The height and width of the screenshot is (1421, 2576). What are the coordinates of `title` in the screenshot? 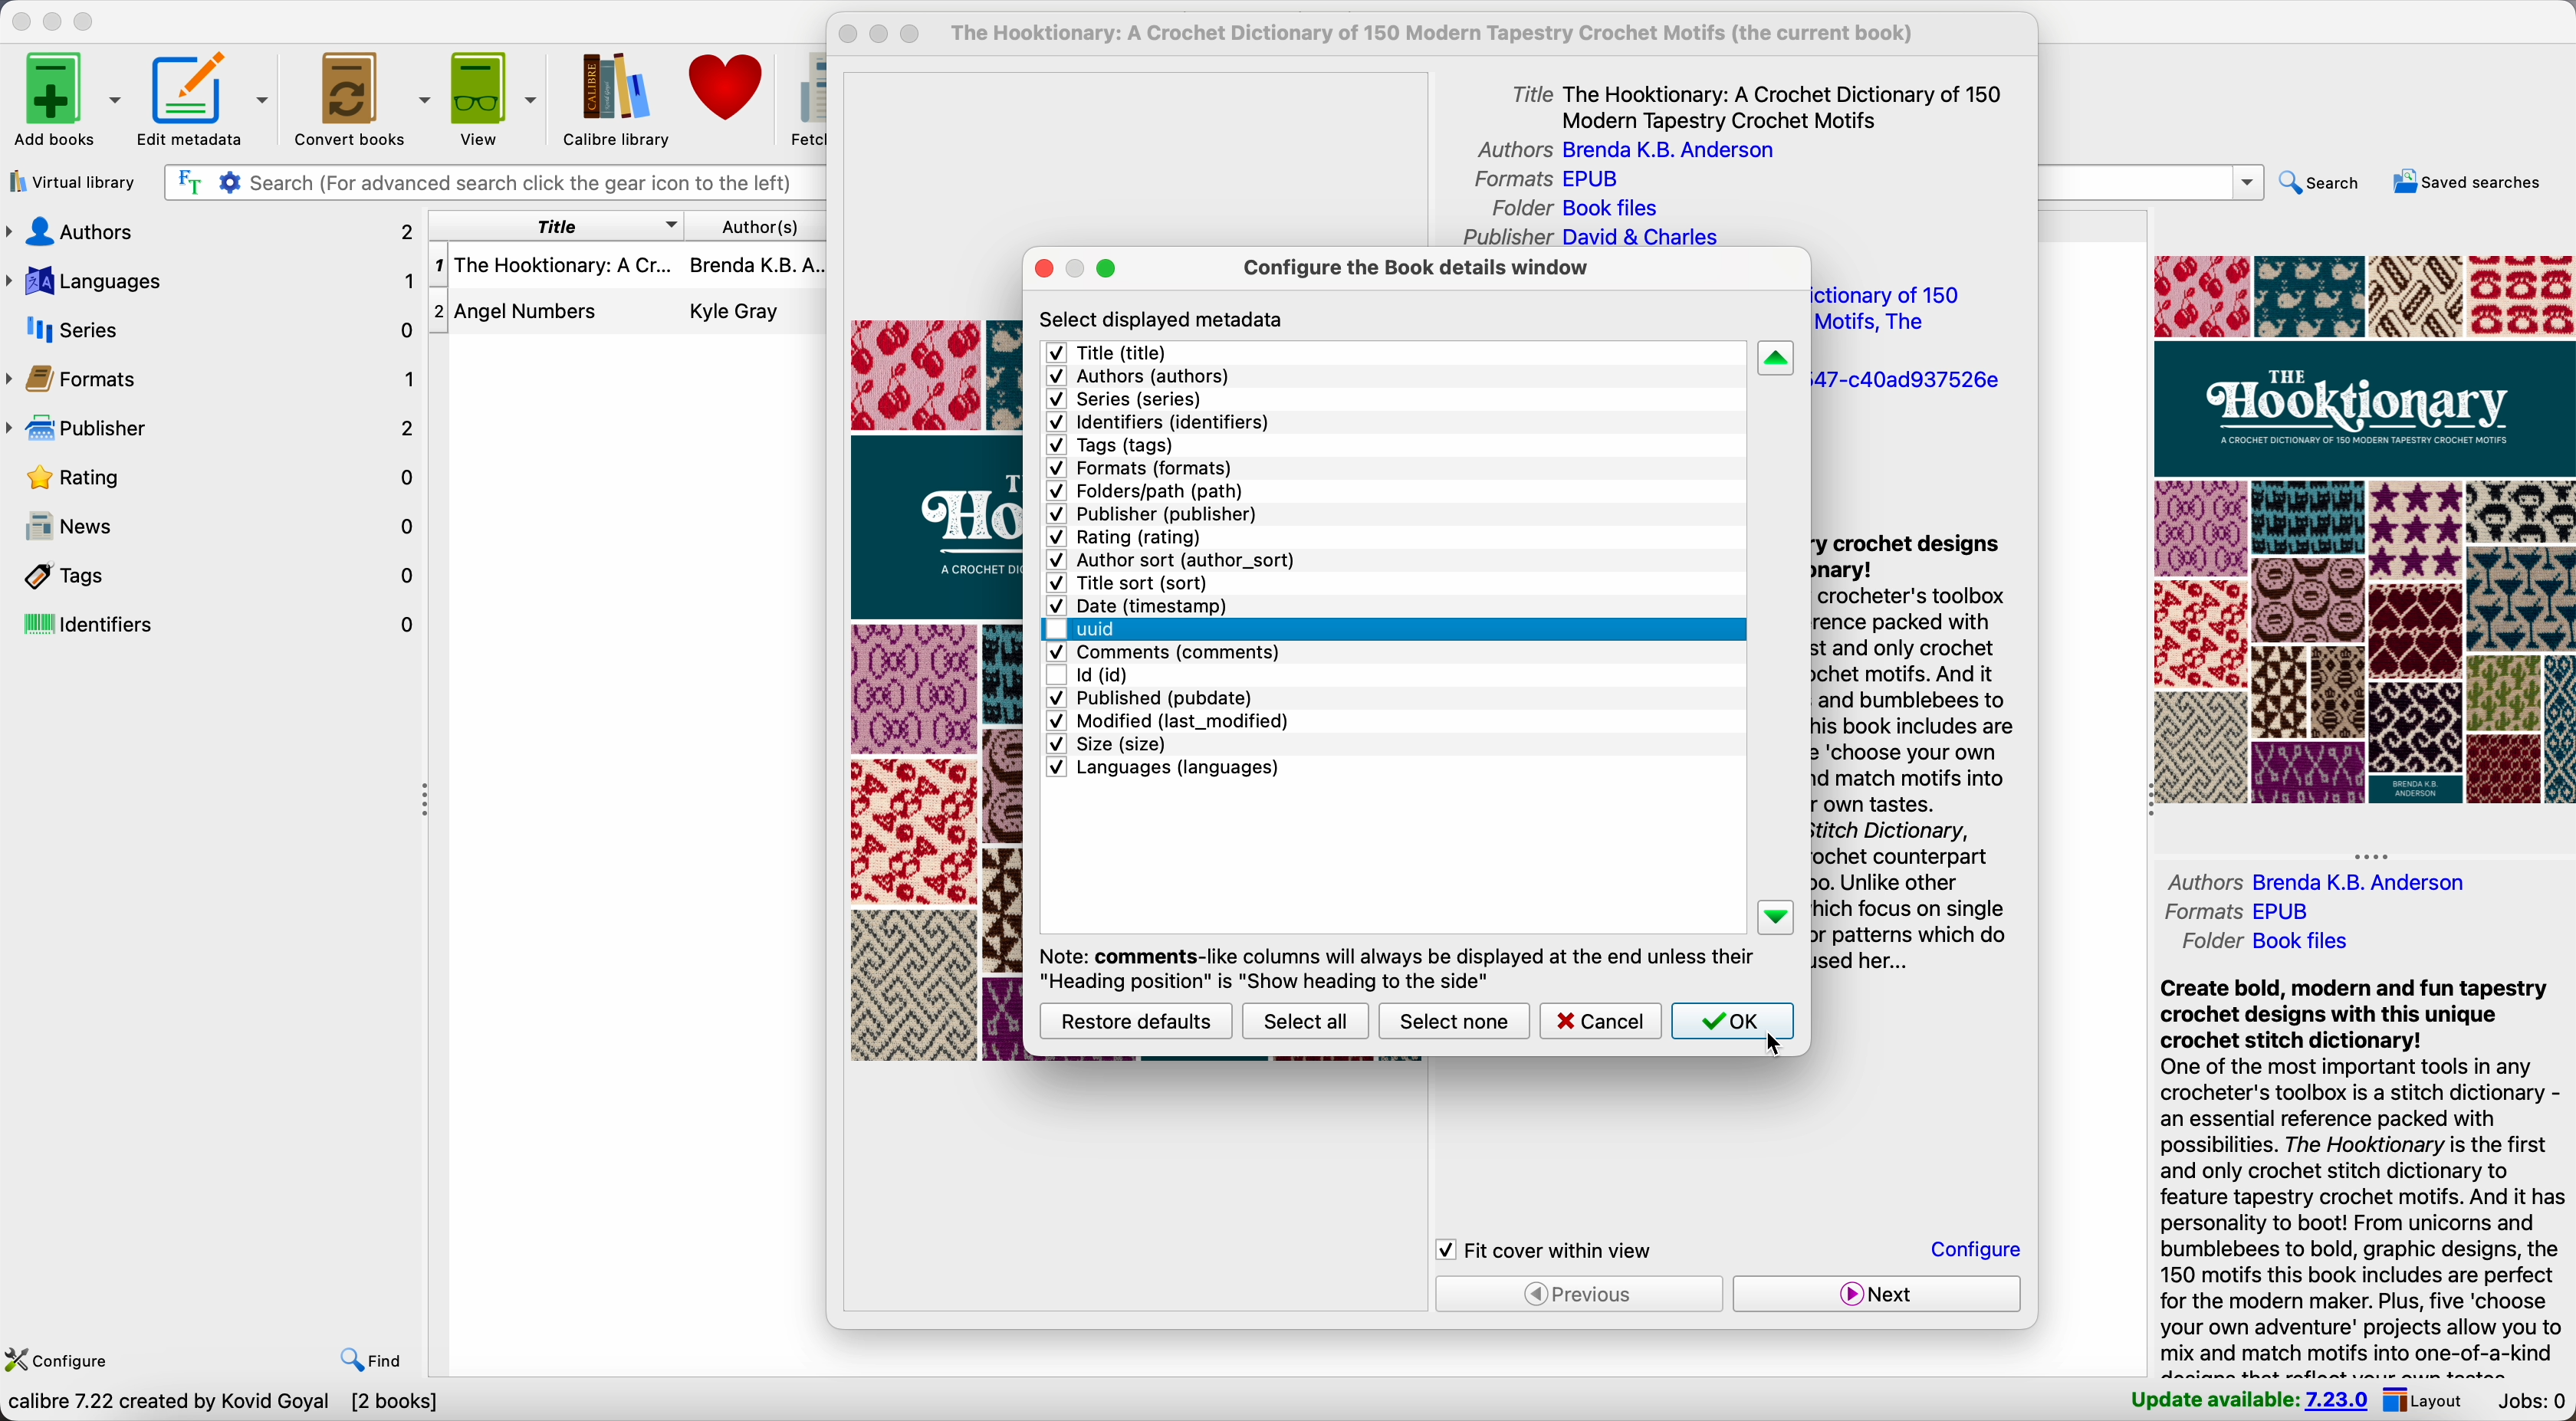 It's located at (551, 227).